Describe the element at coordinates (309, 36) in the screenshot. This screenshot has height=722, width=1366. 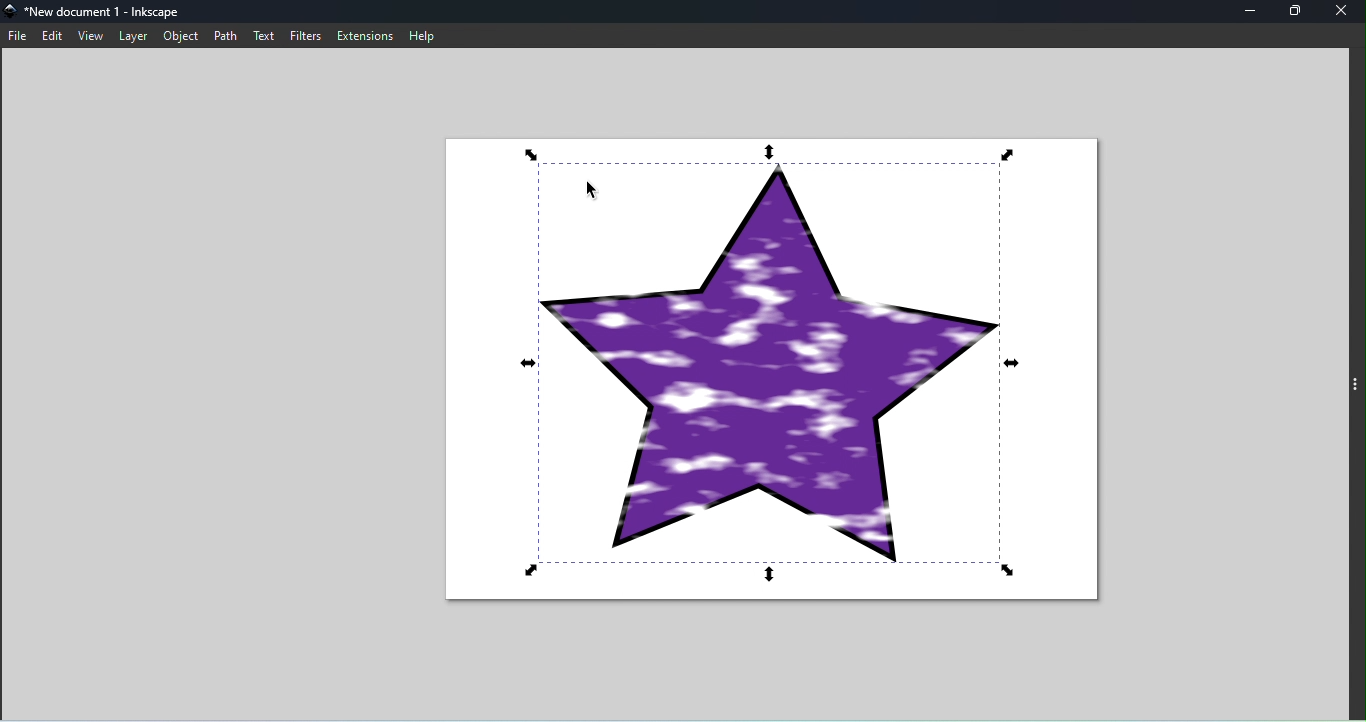
I see `filters` at that location.